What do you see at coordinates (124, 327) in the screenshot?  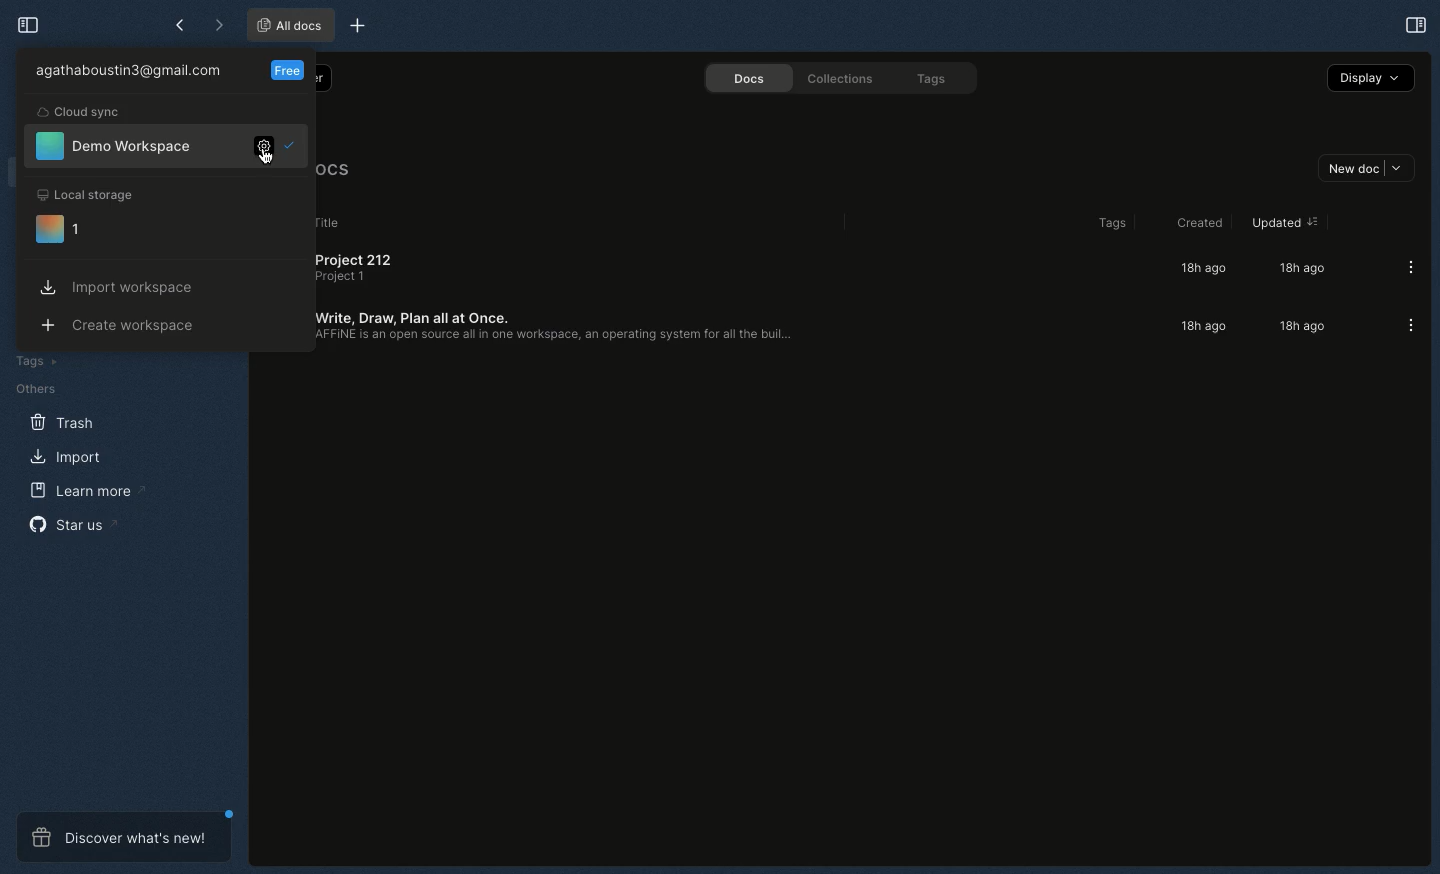 I see `Create workspace` at bounding box center [124, 327].